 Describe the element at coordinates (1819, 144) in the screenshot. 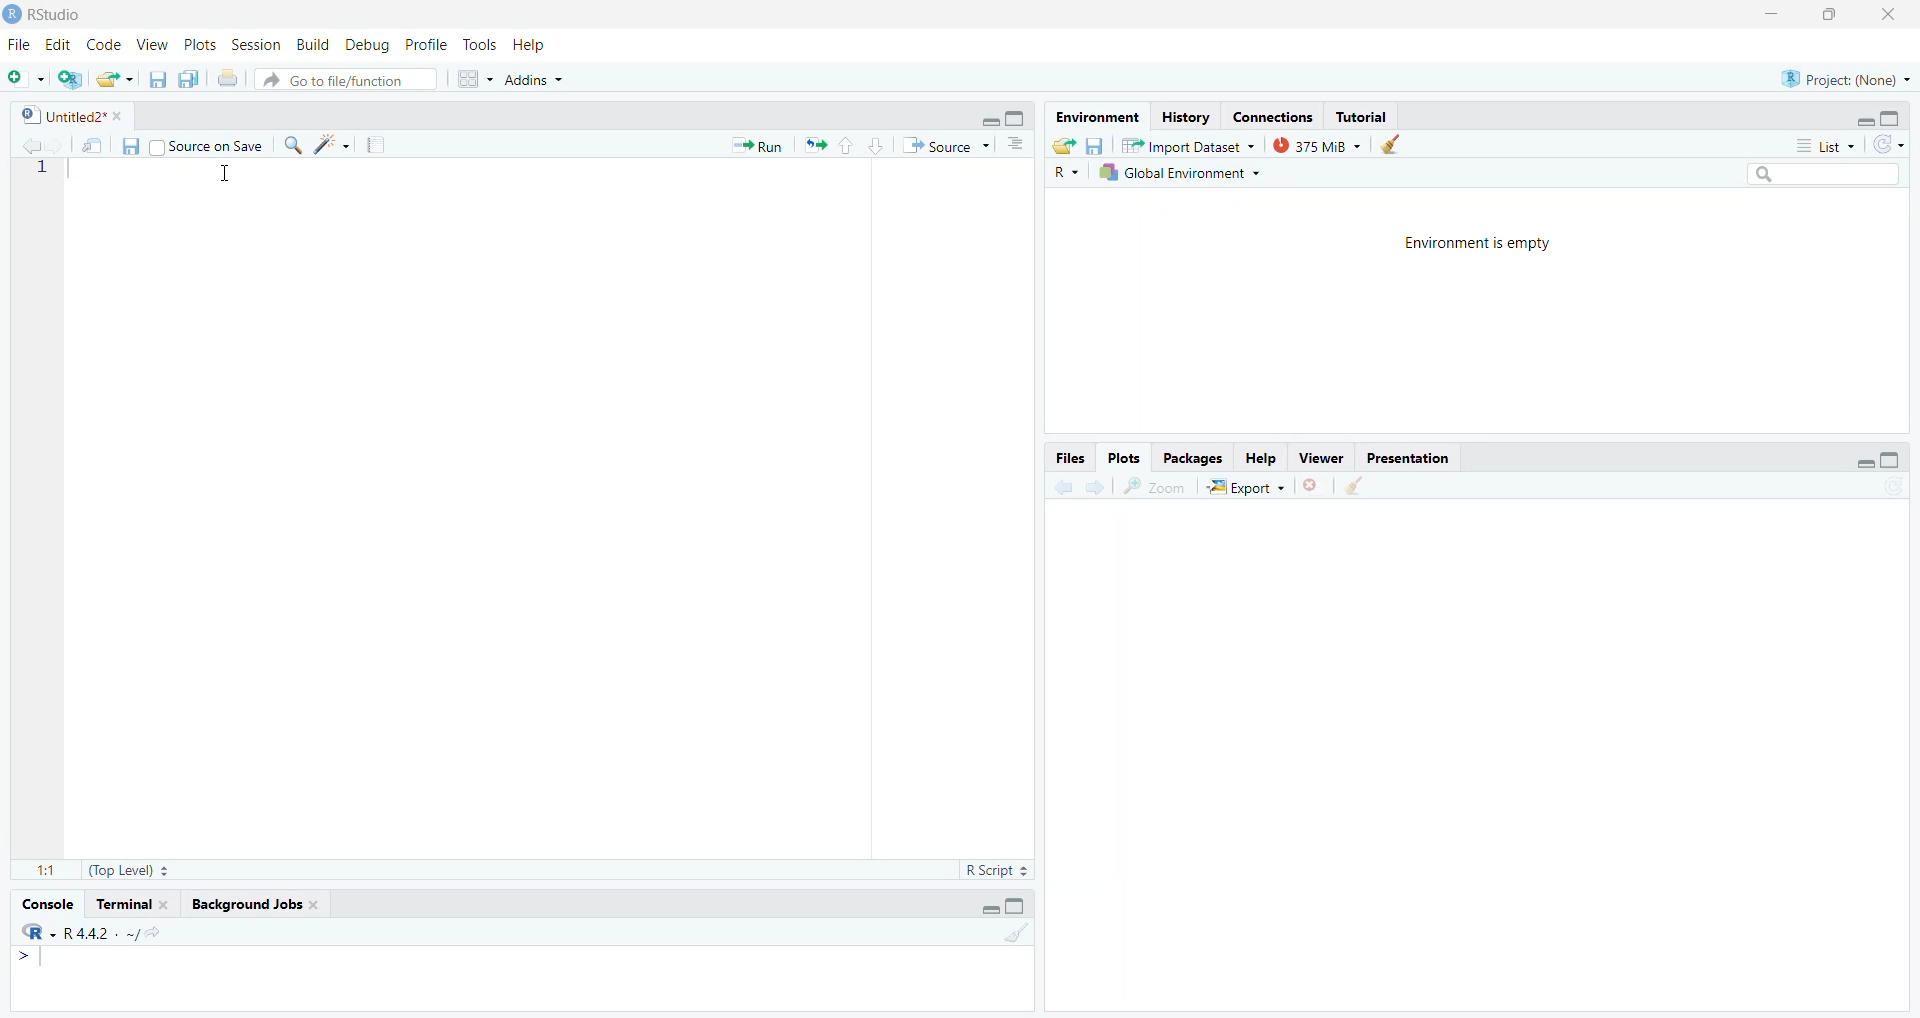

I see `List ` at that location.